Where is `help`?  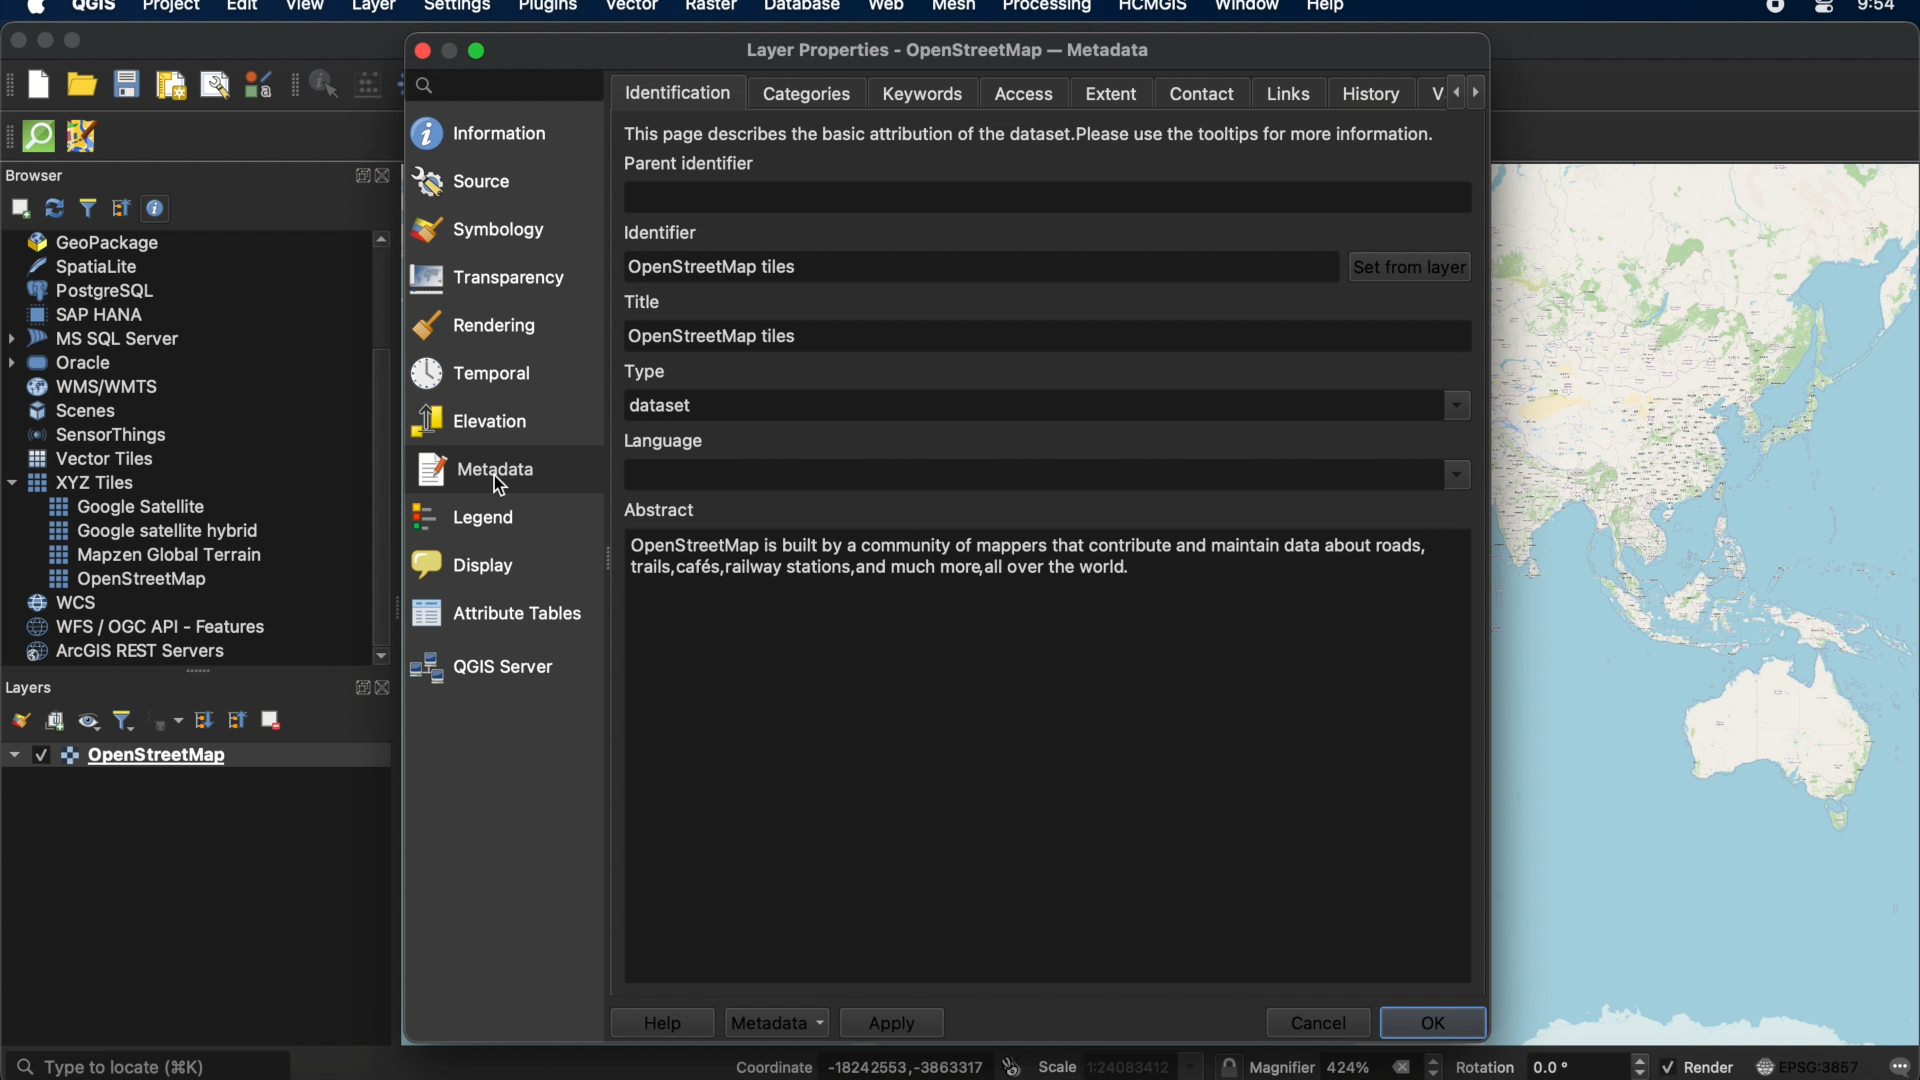
help is located at coordinates (1327, 8).